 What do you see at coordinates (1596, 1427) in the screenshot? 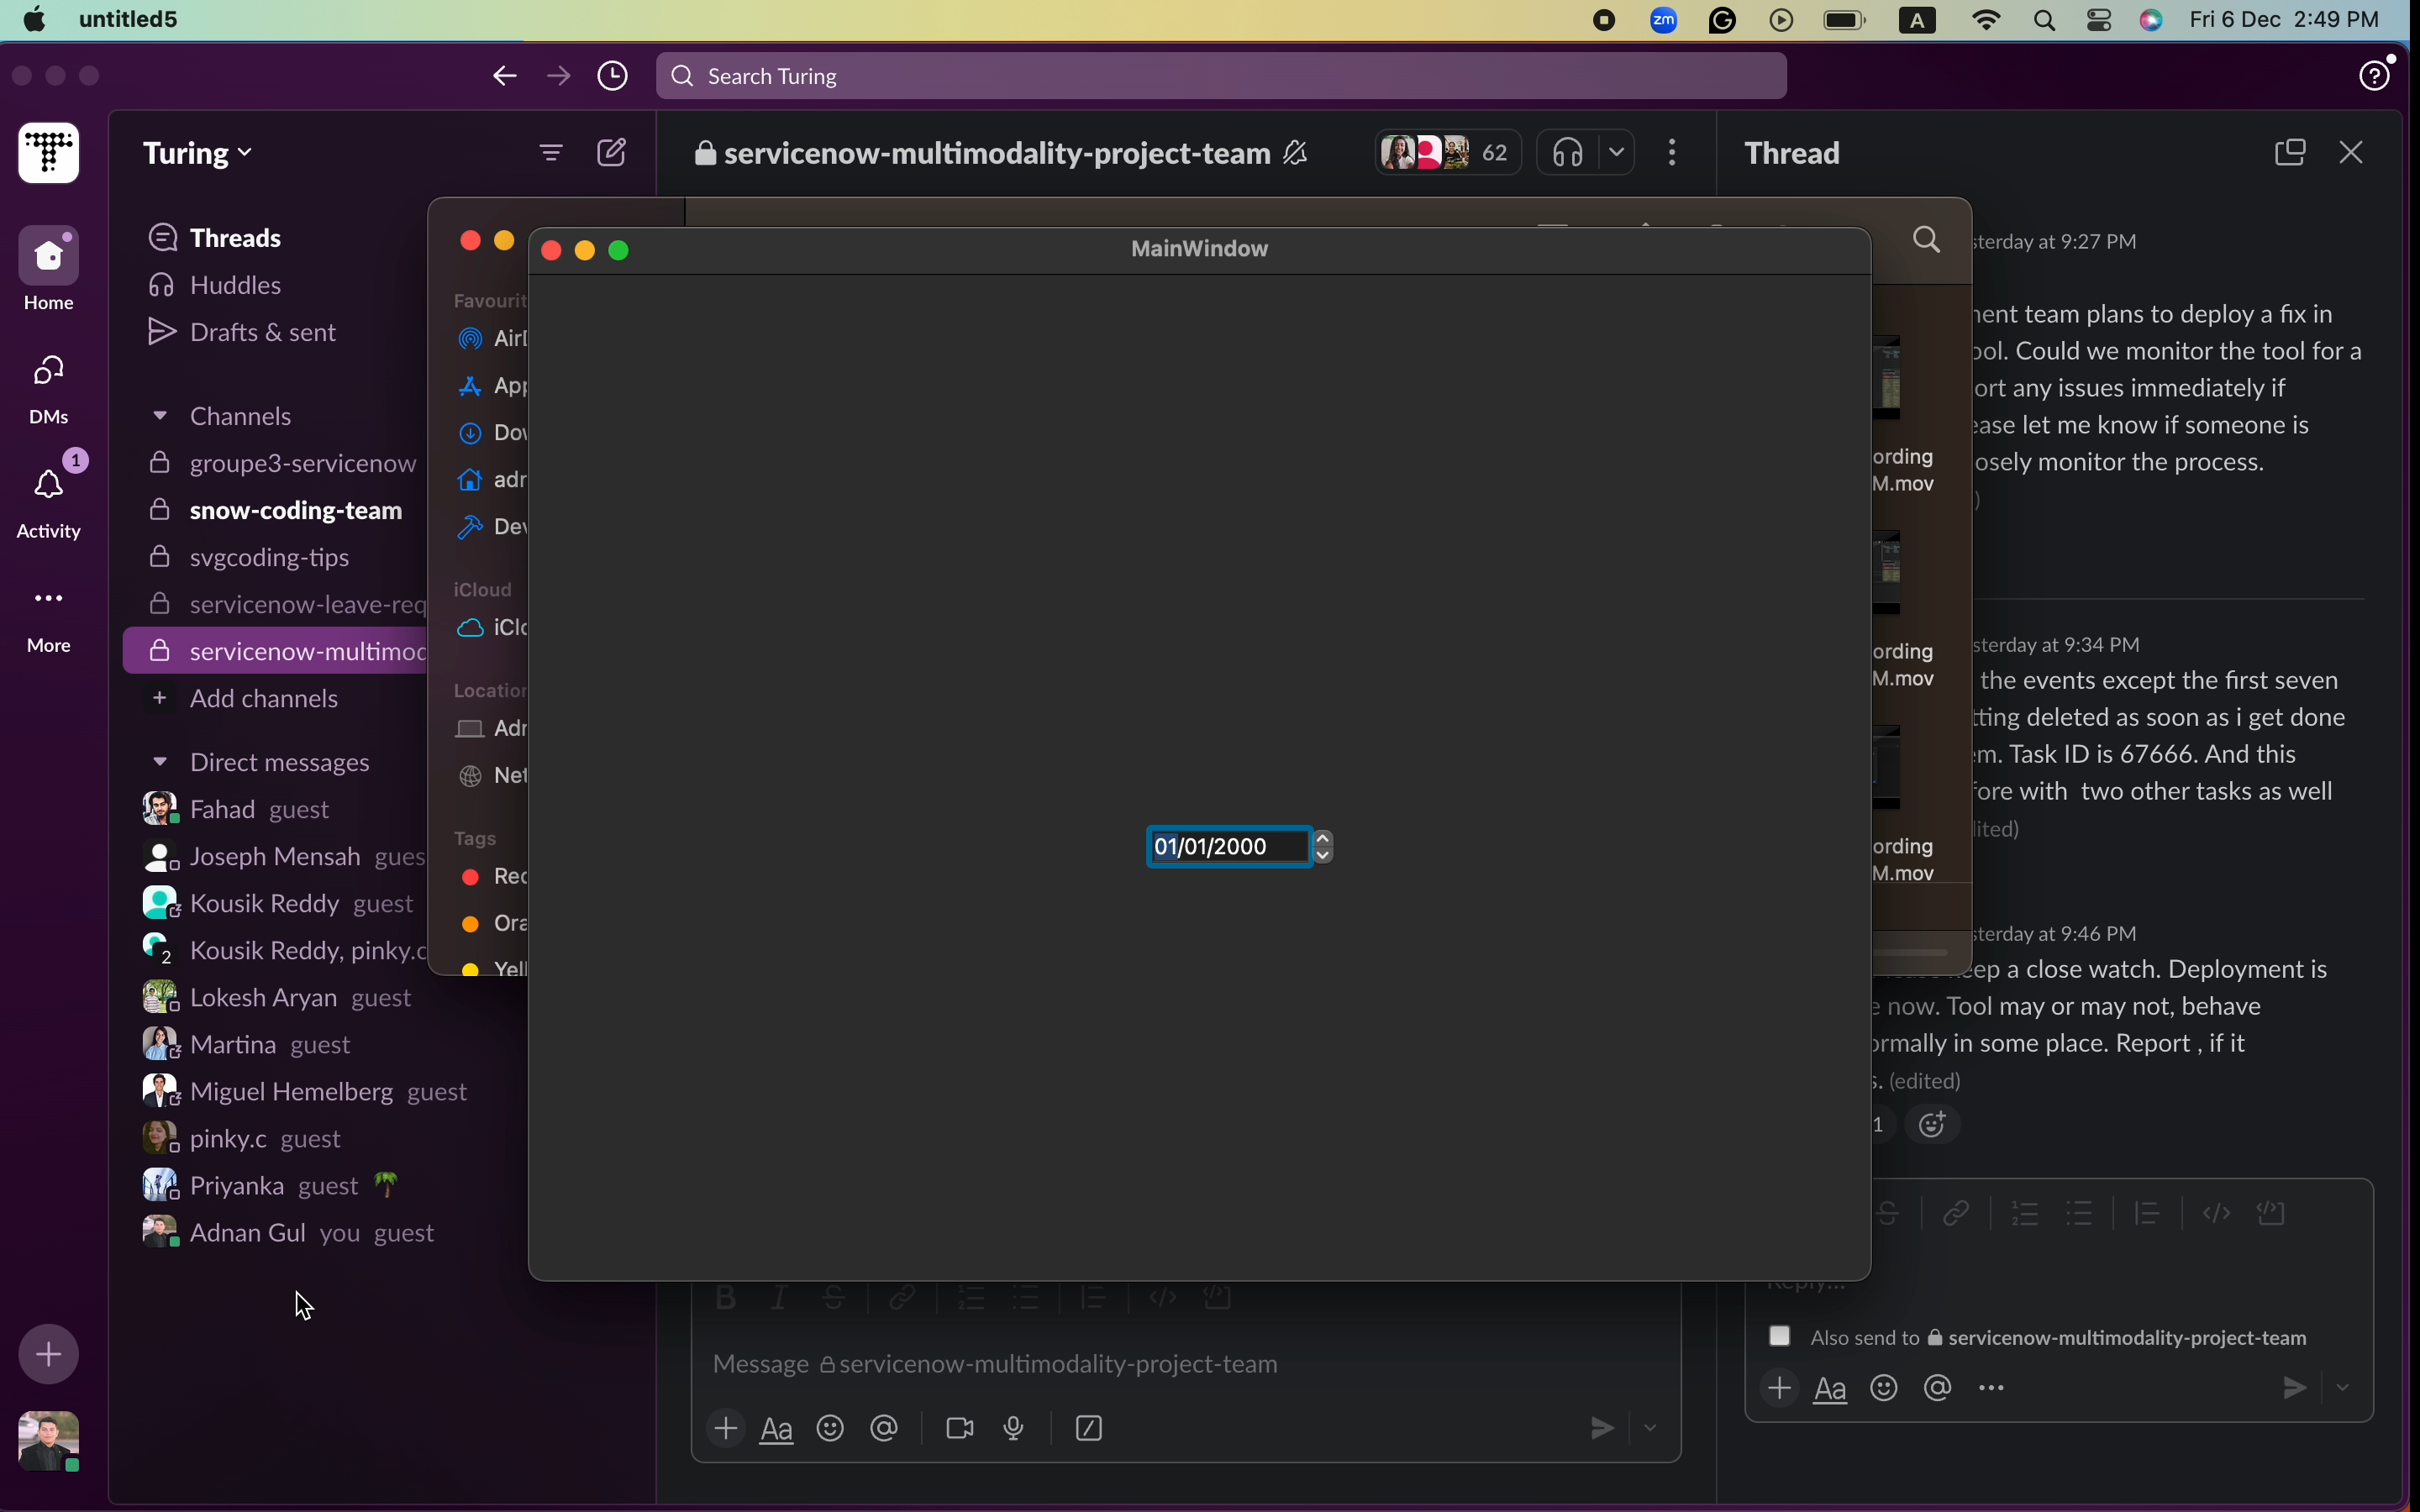
I see `send` at bounding box center [1596, 1427].